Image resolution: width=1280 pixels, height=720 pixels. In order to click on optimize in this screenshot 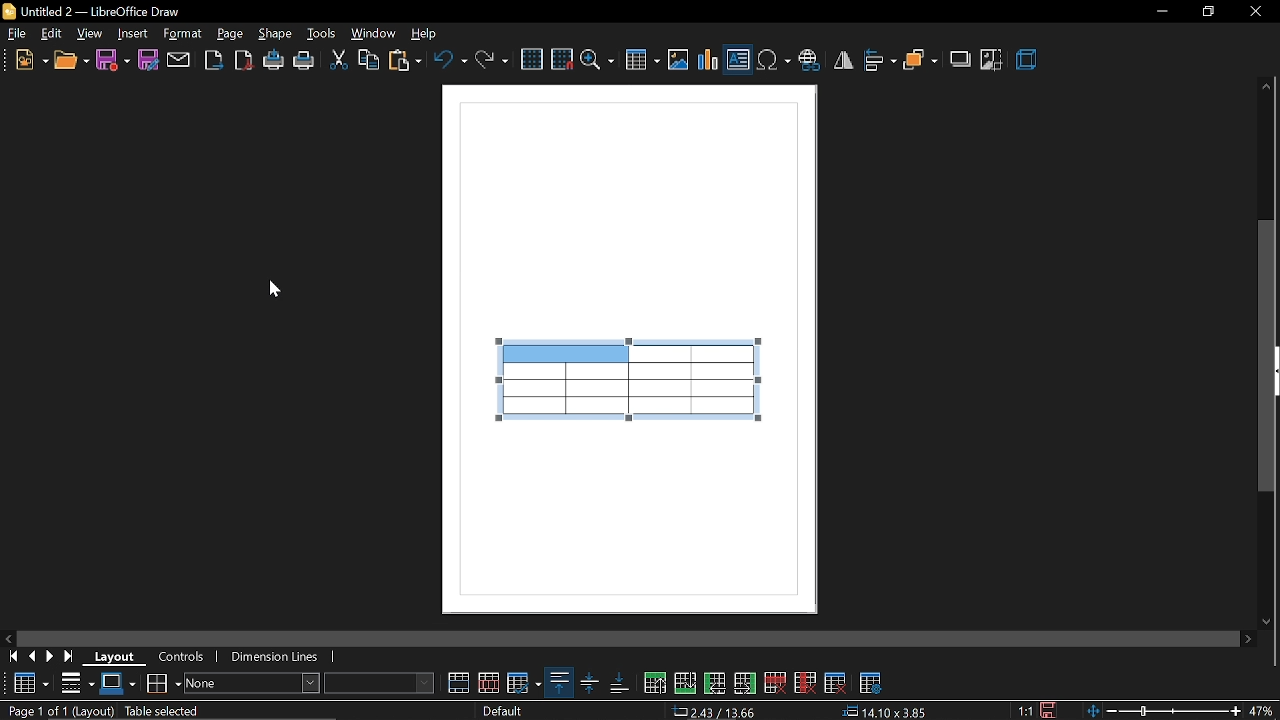, I will do `click(524, 683)`.